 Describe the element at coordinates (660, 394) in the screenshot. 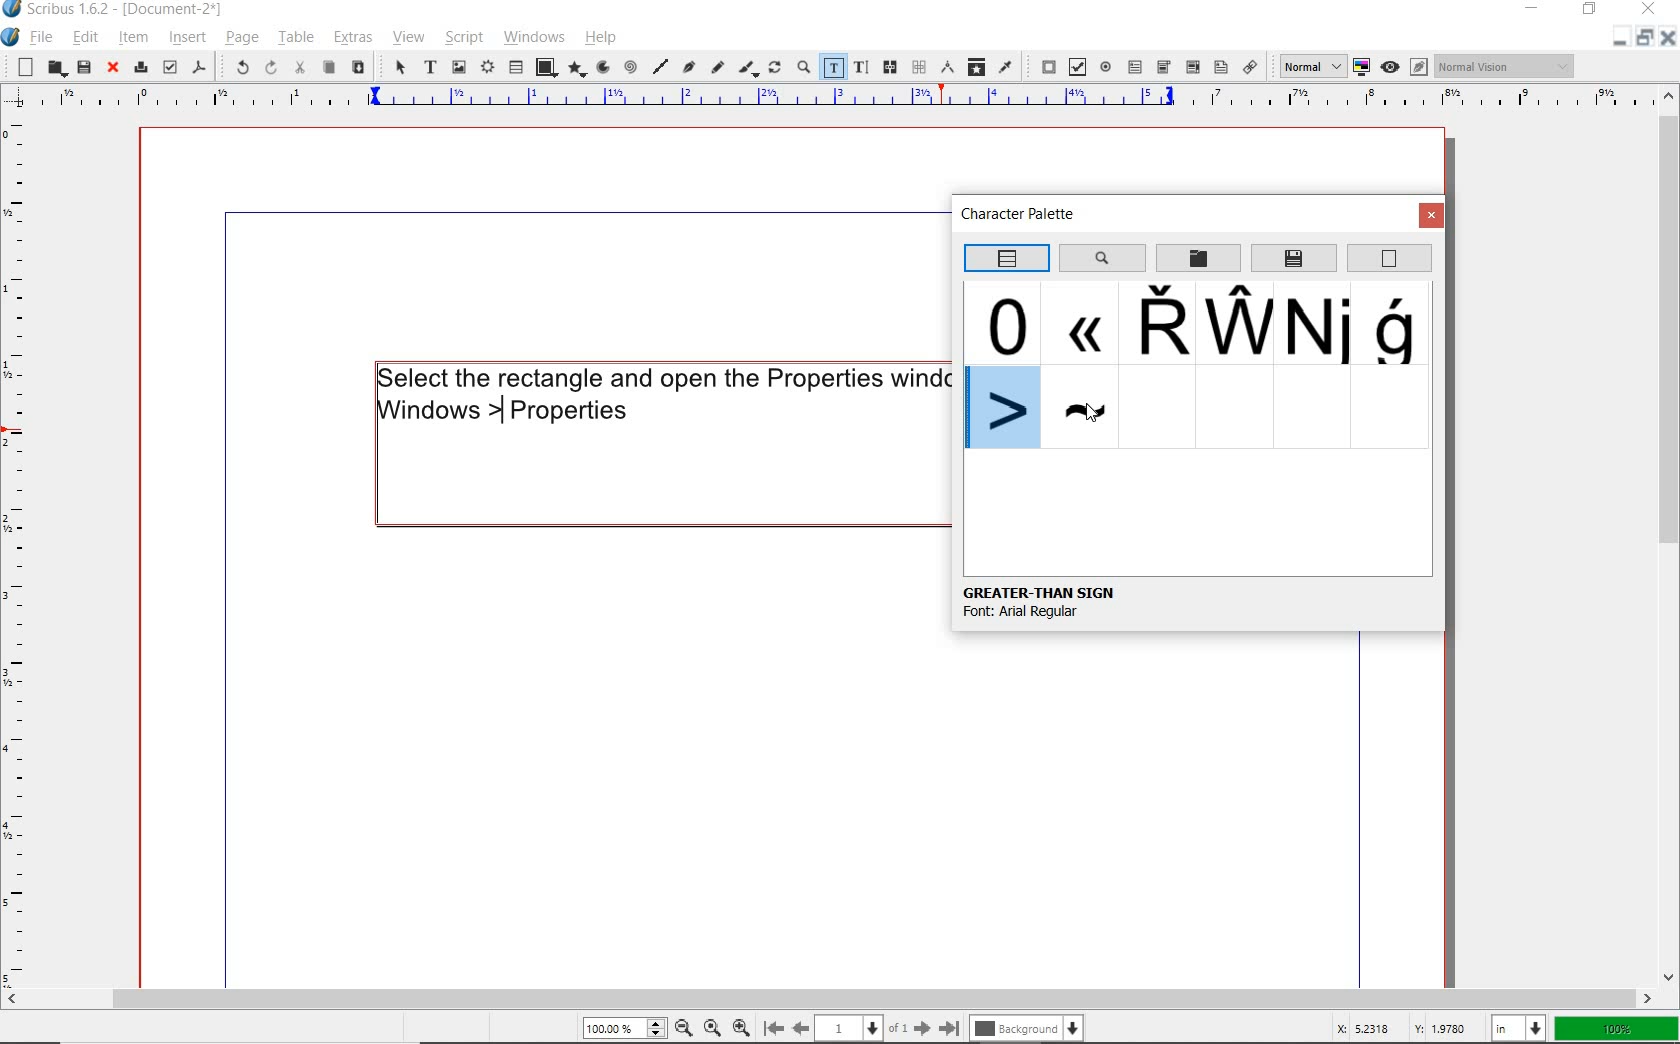

I see `text` at that location.